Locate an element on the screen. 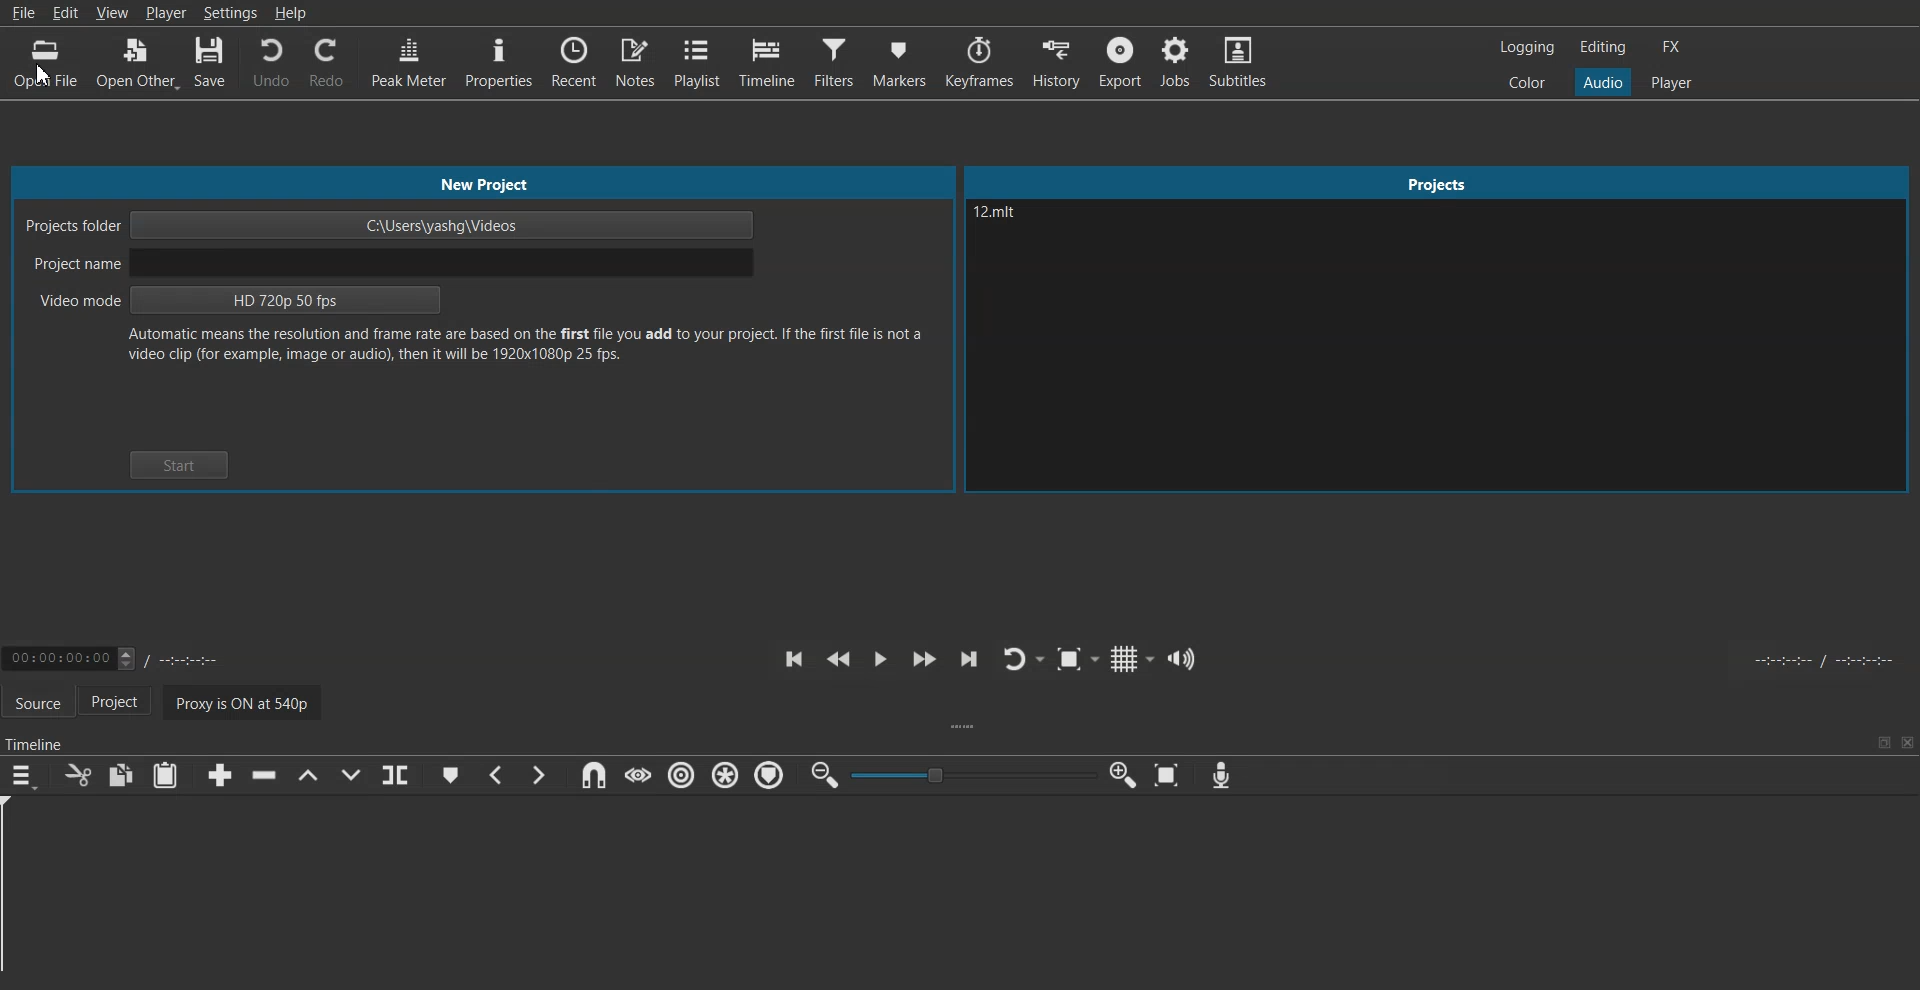 The width and height of the screenshot is (1920, 990). Redo is located at coordinates (327, 63).